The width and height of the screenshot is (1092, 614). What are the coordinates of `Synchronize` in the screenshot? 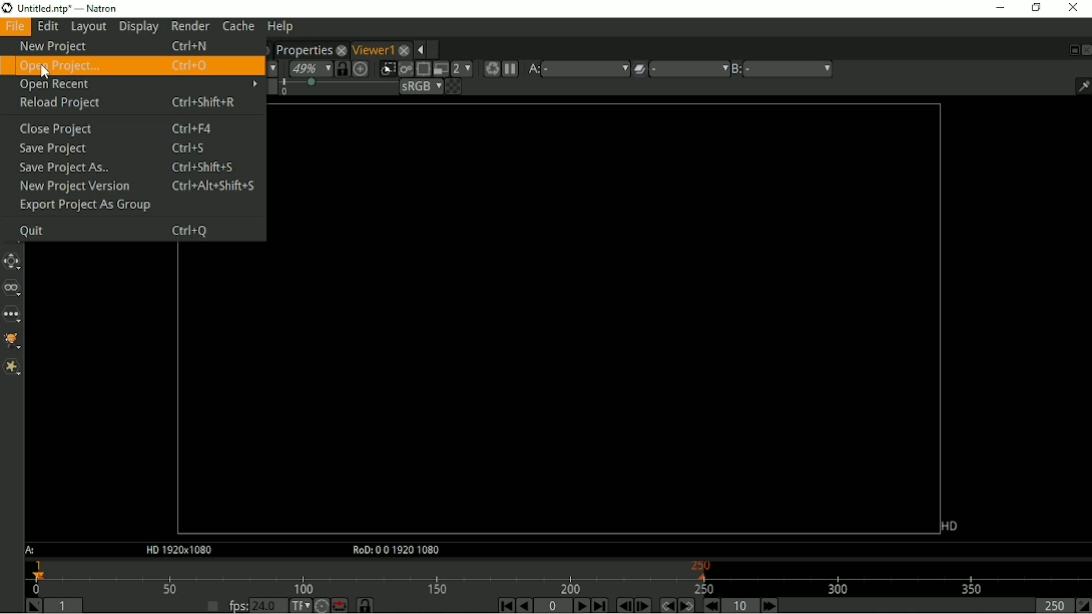 It's located at (366, 605).